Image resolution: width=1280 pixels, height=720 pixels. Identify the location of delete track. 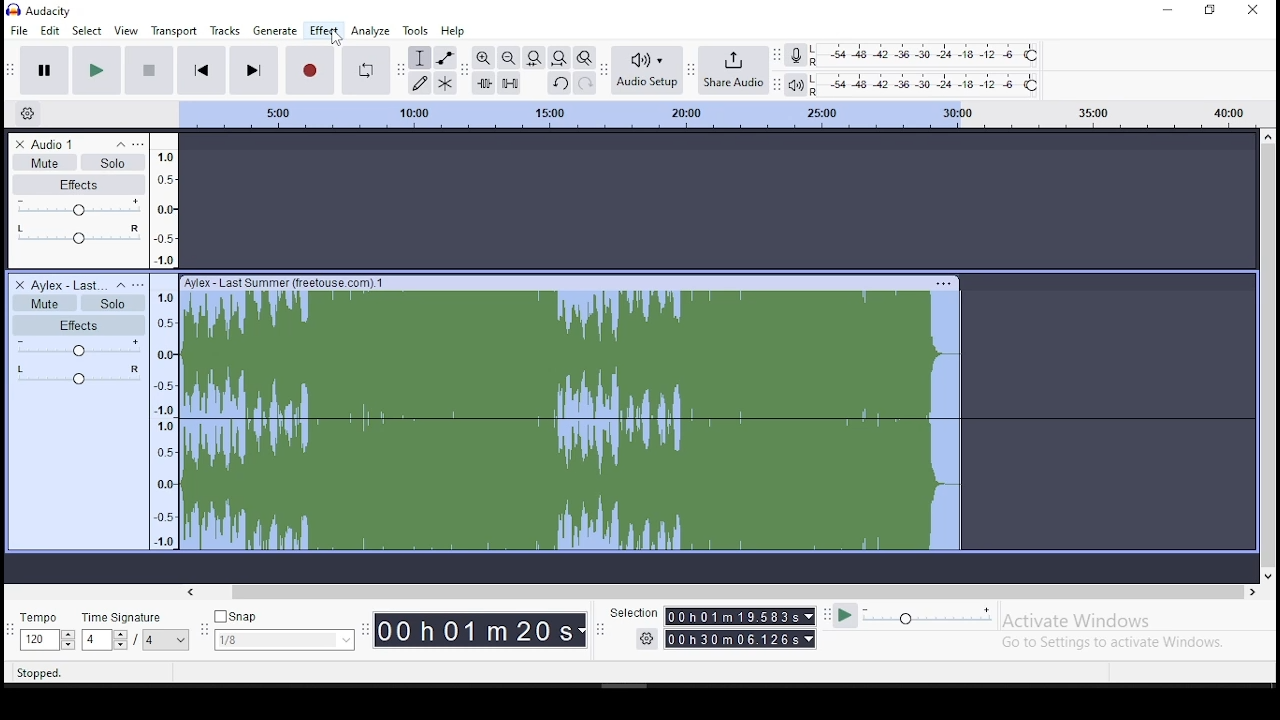
(16, 284).